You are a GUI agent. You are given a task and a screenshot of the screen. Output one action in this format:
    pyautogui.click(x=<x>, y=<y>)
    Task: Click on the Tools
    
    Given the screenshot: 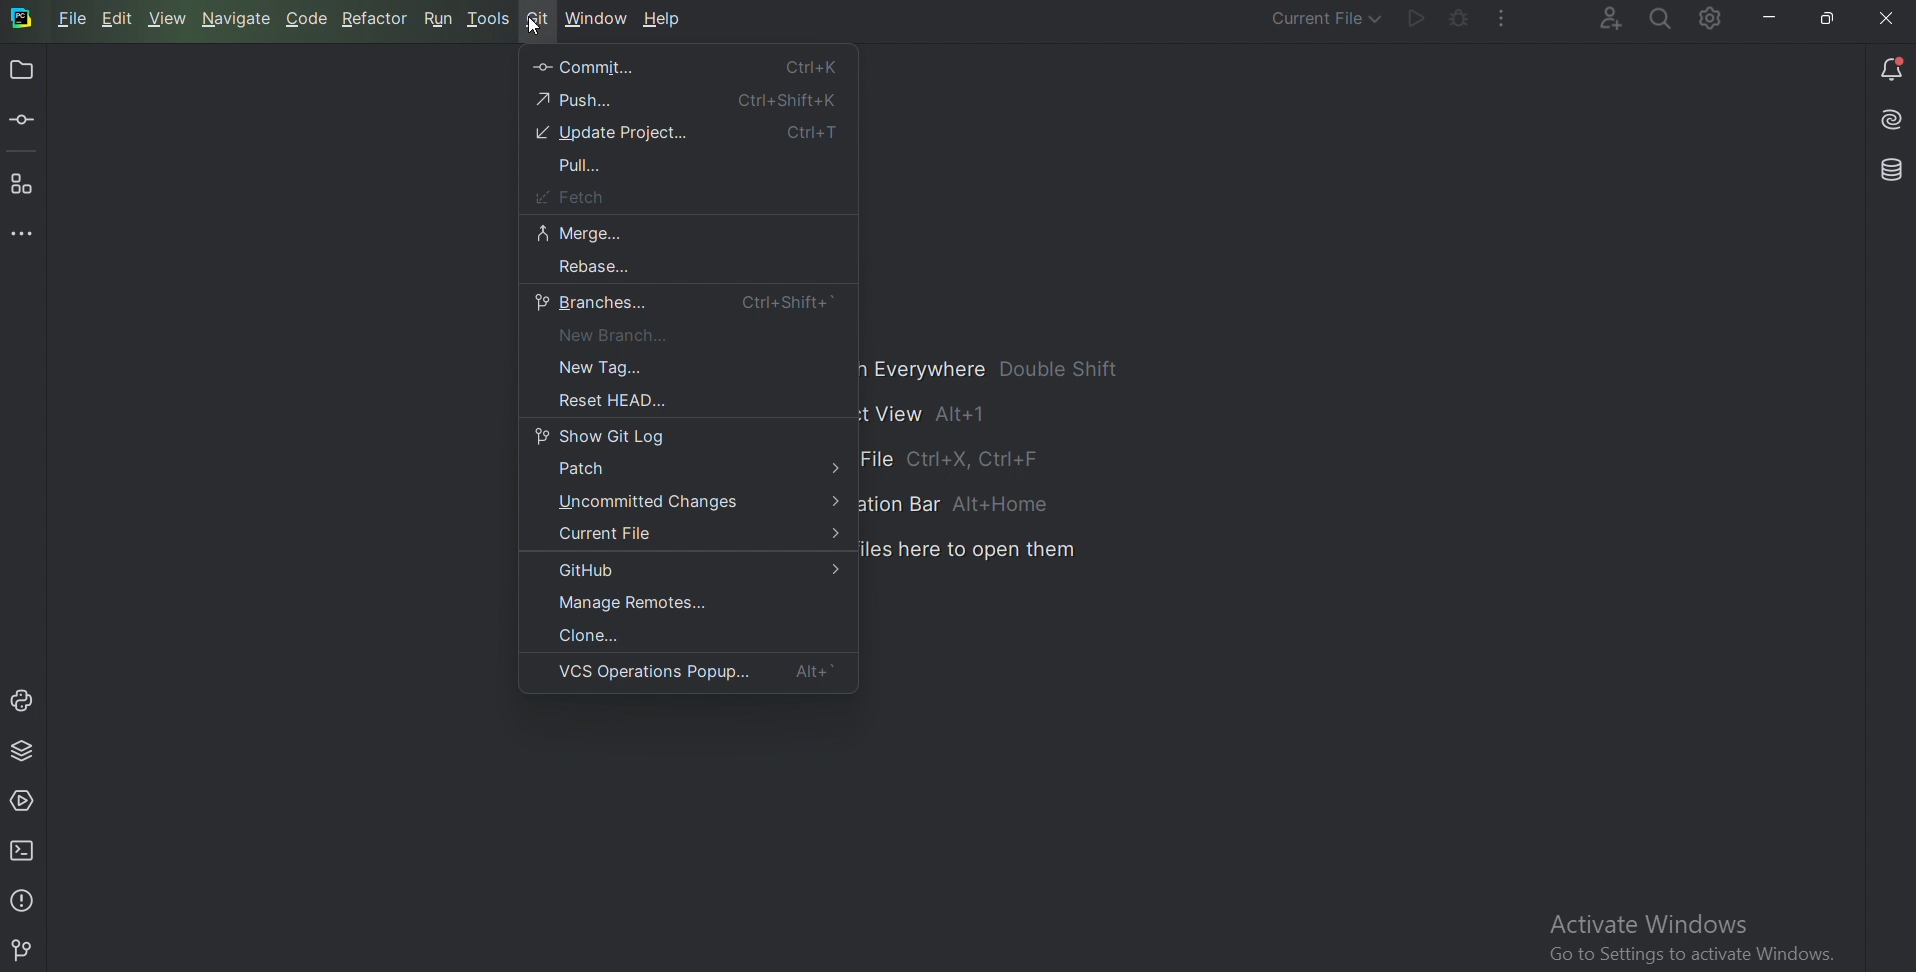 What is the action you would take?
    pyautogui.click(x=490, y=20)
    